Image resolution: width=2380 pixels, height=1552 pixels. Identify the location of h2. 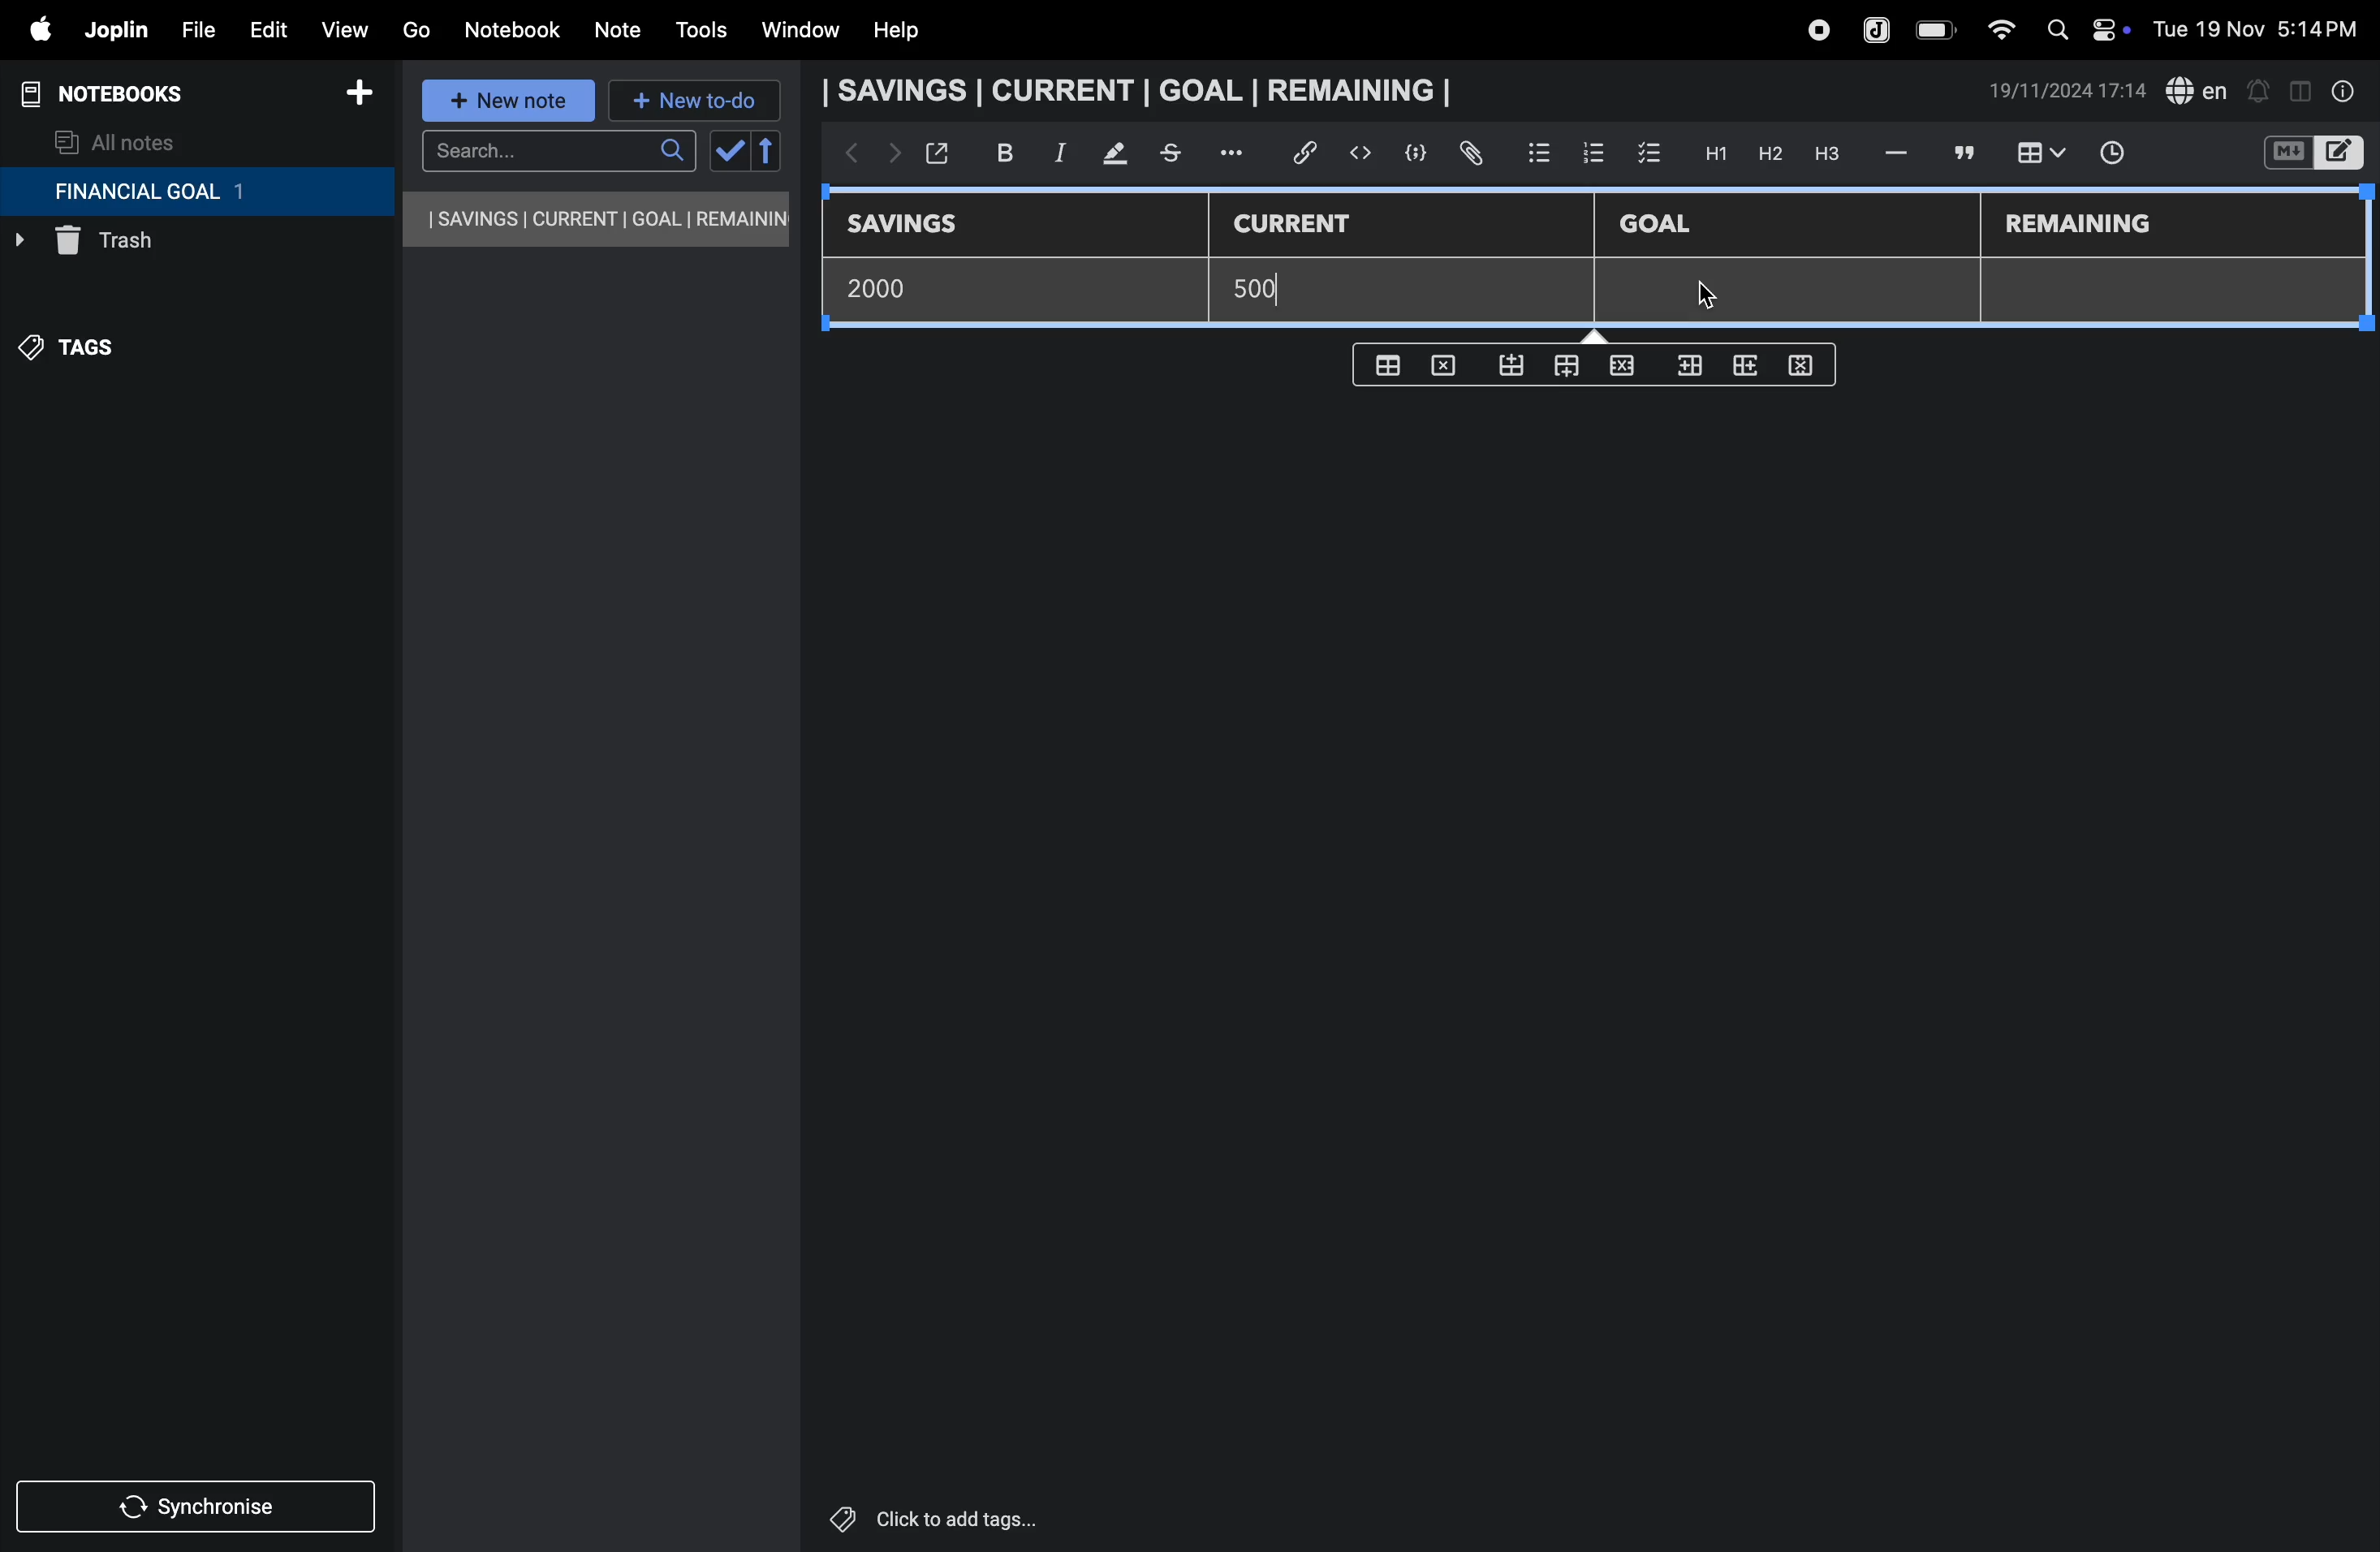
(1768, 153).